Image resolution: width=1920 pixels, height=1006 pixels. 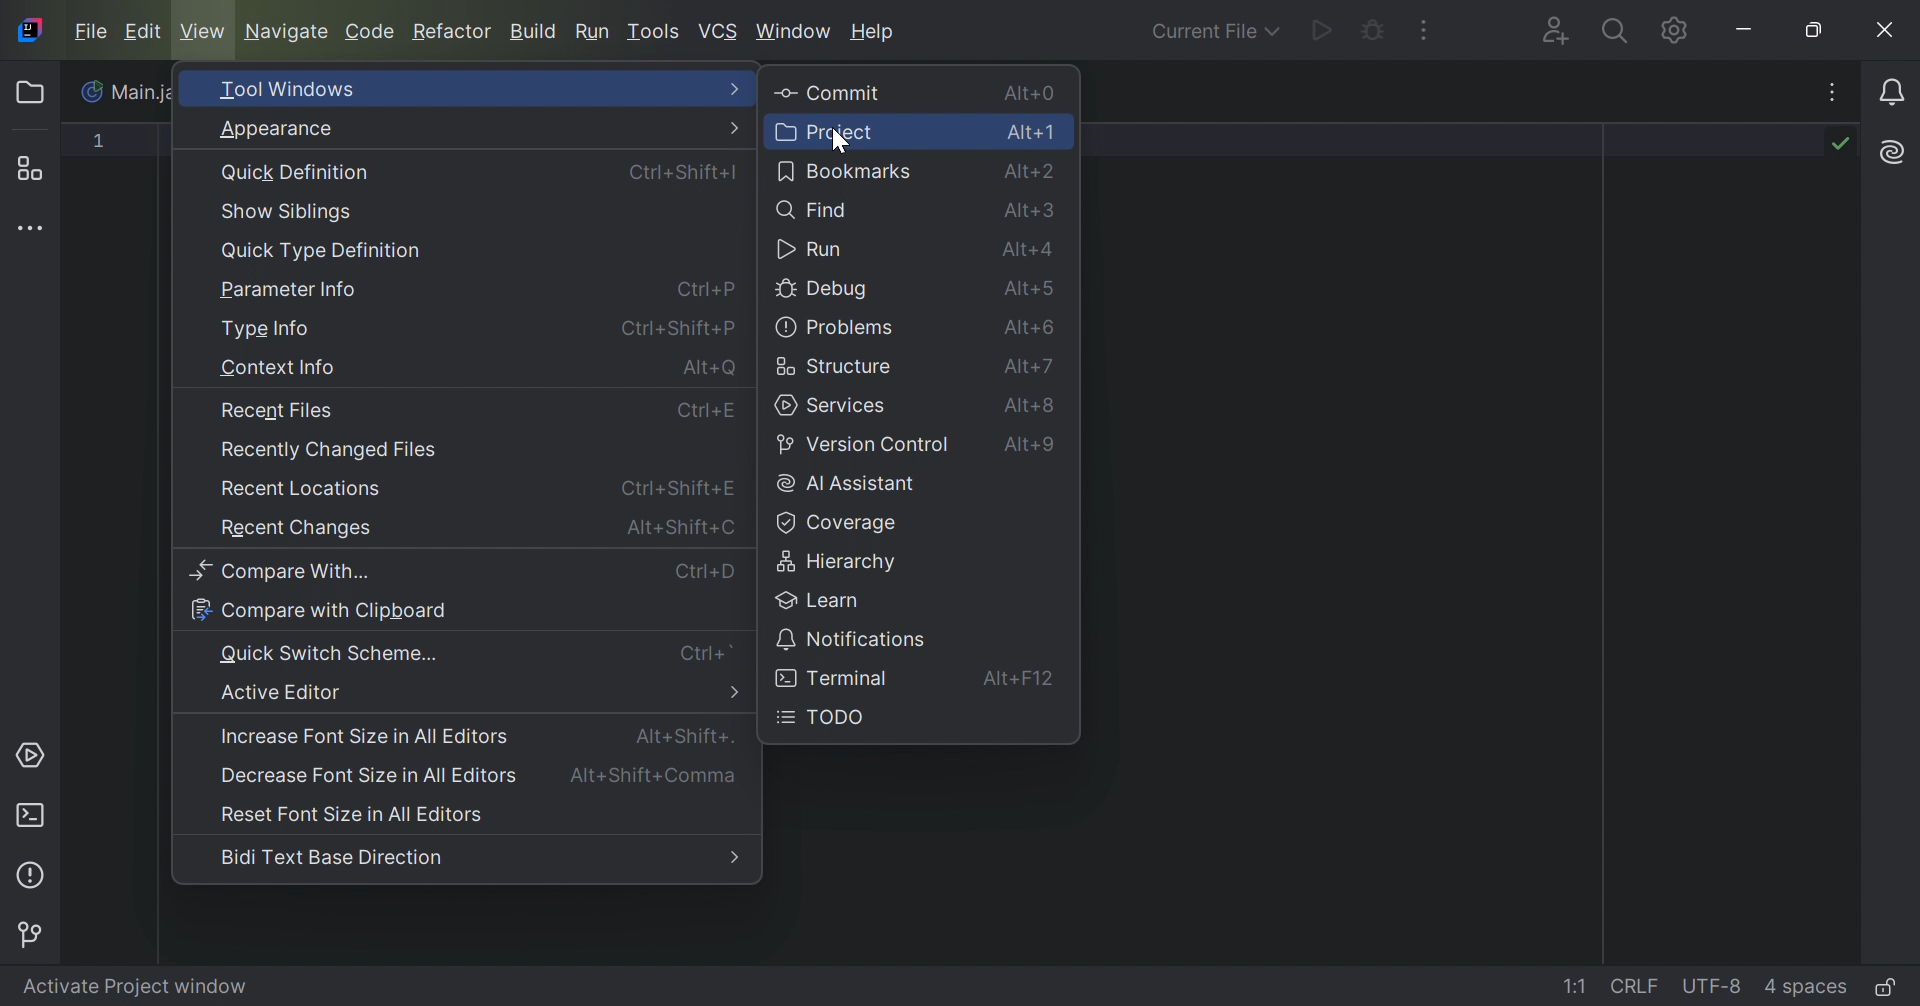 I want to click on Problems, so click(x=835, y=328).